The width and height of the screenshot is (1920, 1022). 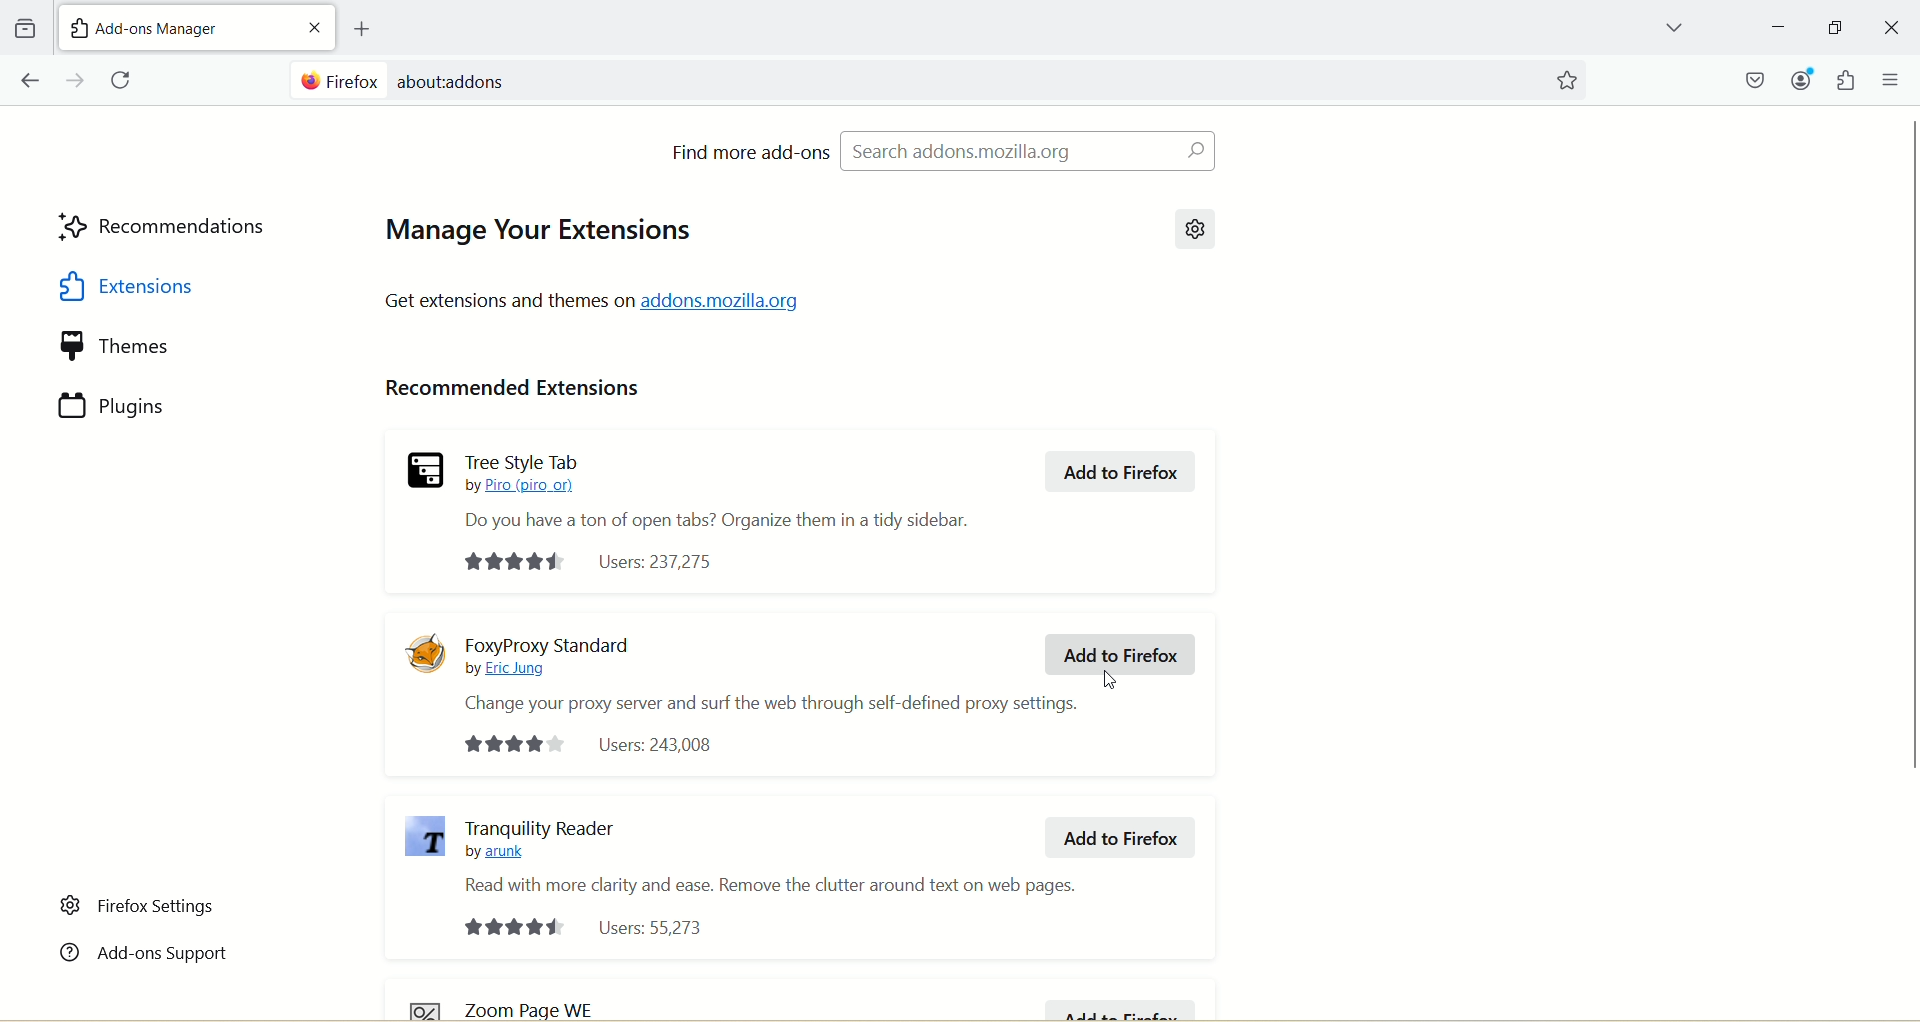 What do you see at coordinates (1566, 81) in the screenshot?
I see `Starred` at bounding box center [1566, 81].